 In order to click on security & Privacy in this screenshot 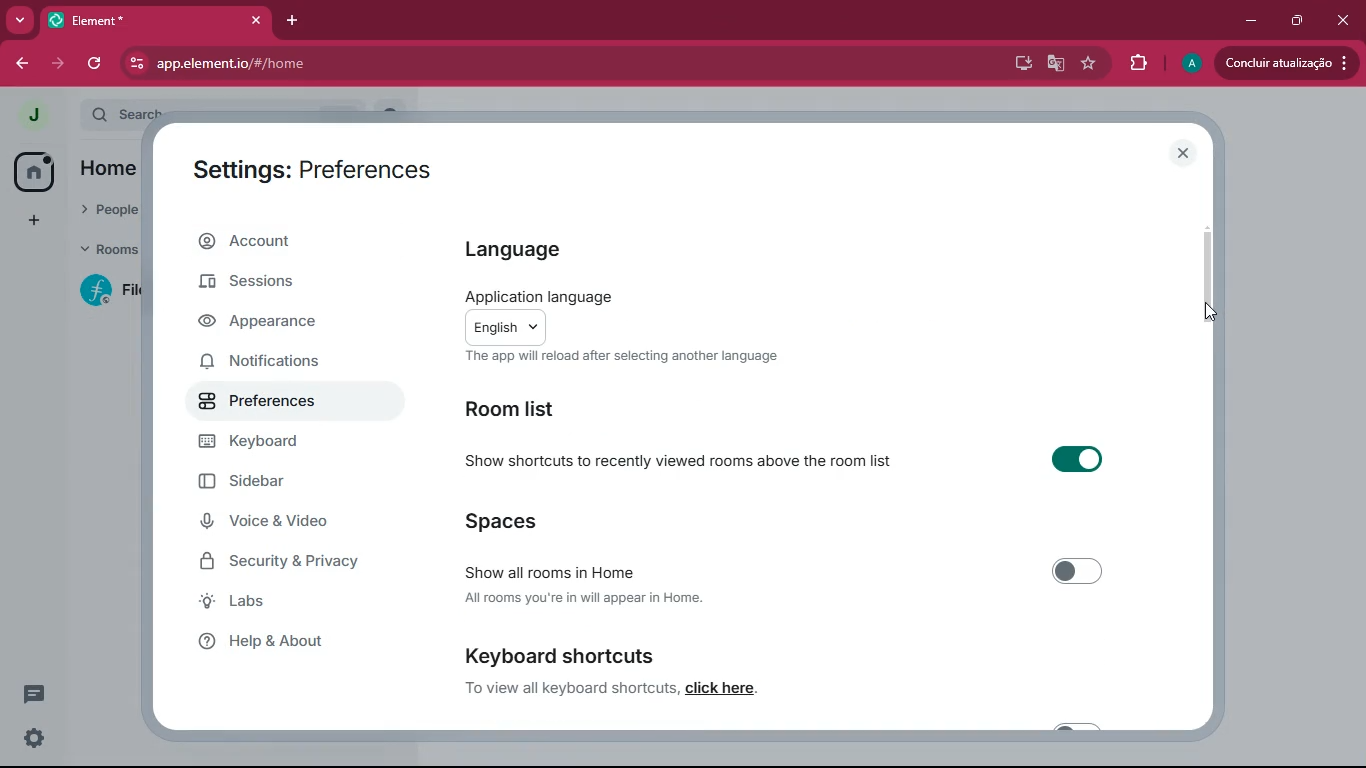, I will do `click(289, 563)`.